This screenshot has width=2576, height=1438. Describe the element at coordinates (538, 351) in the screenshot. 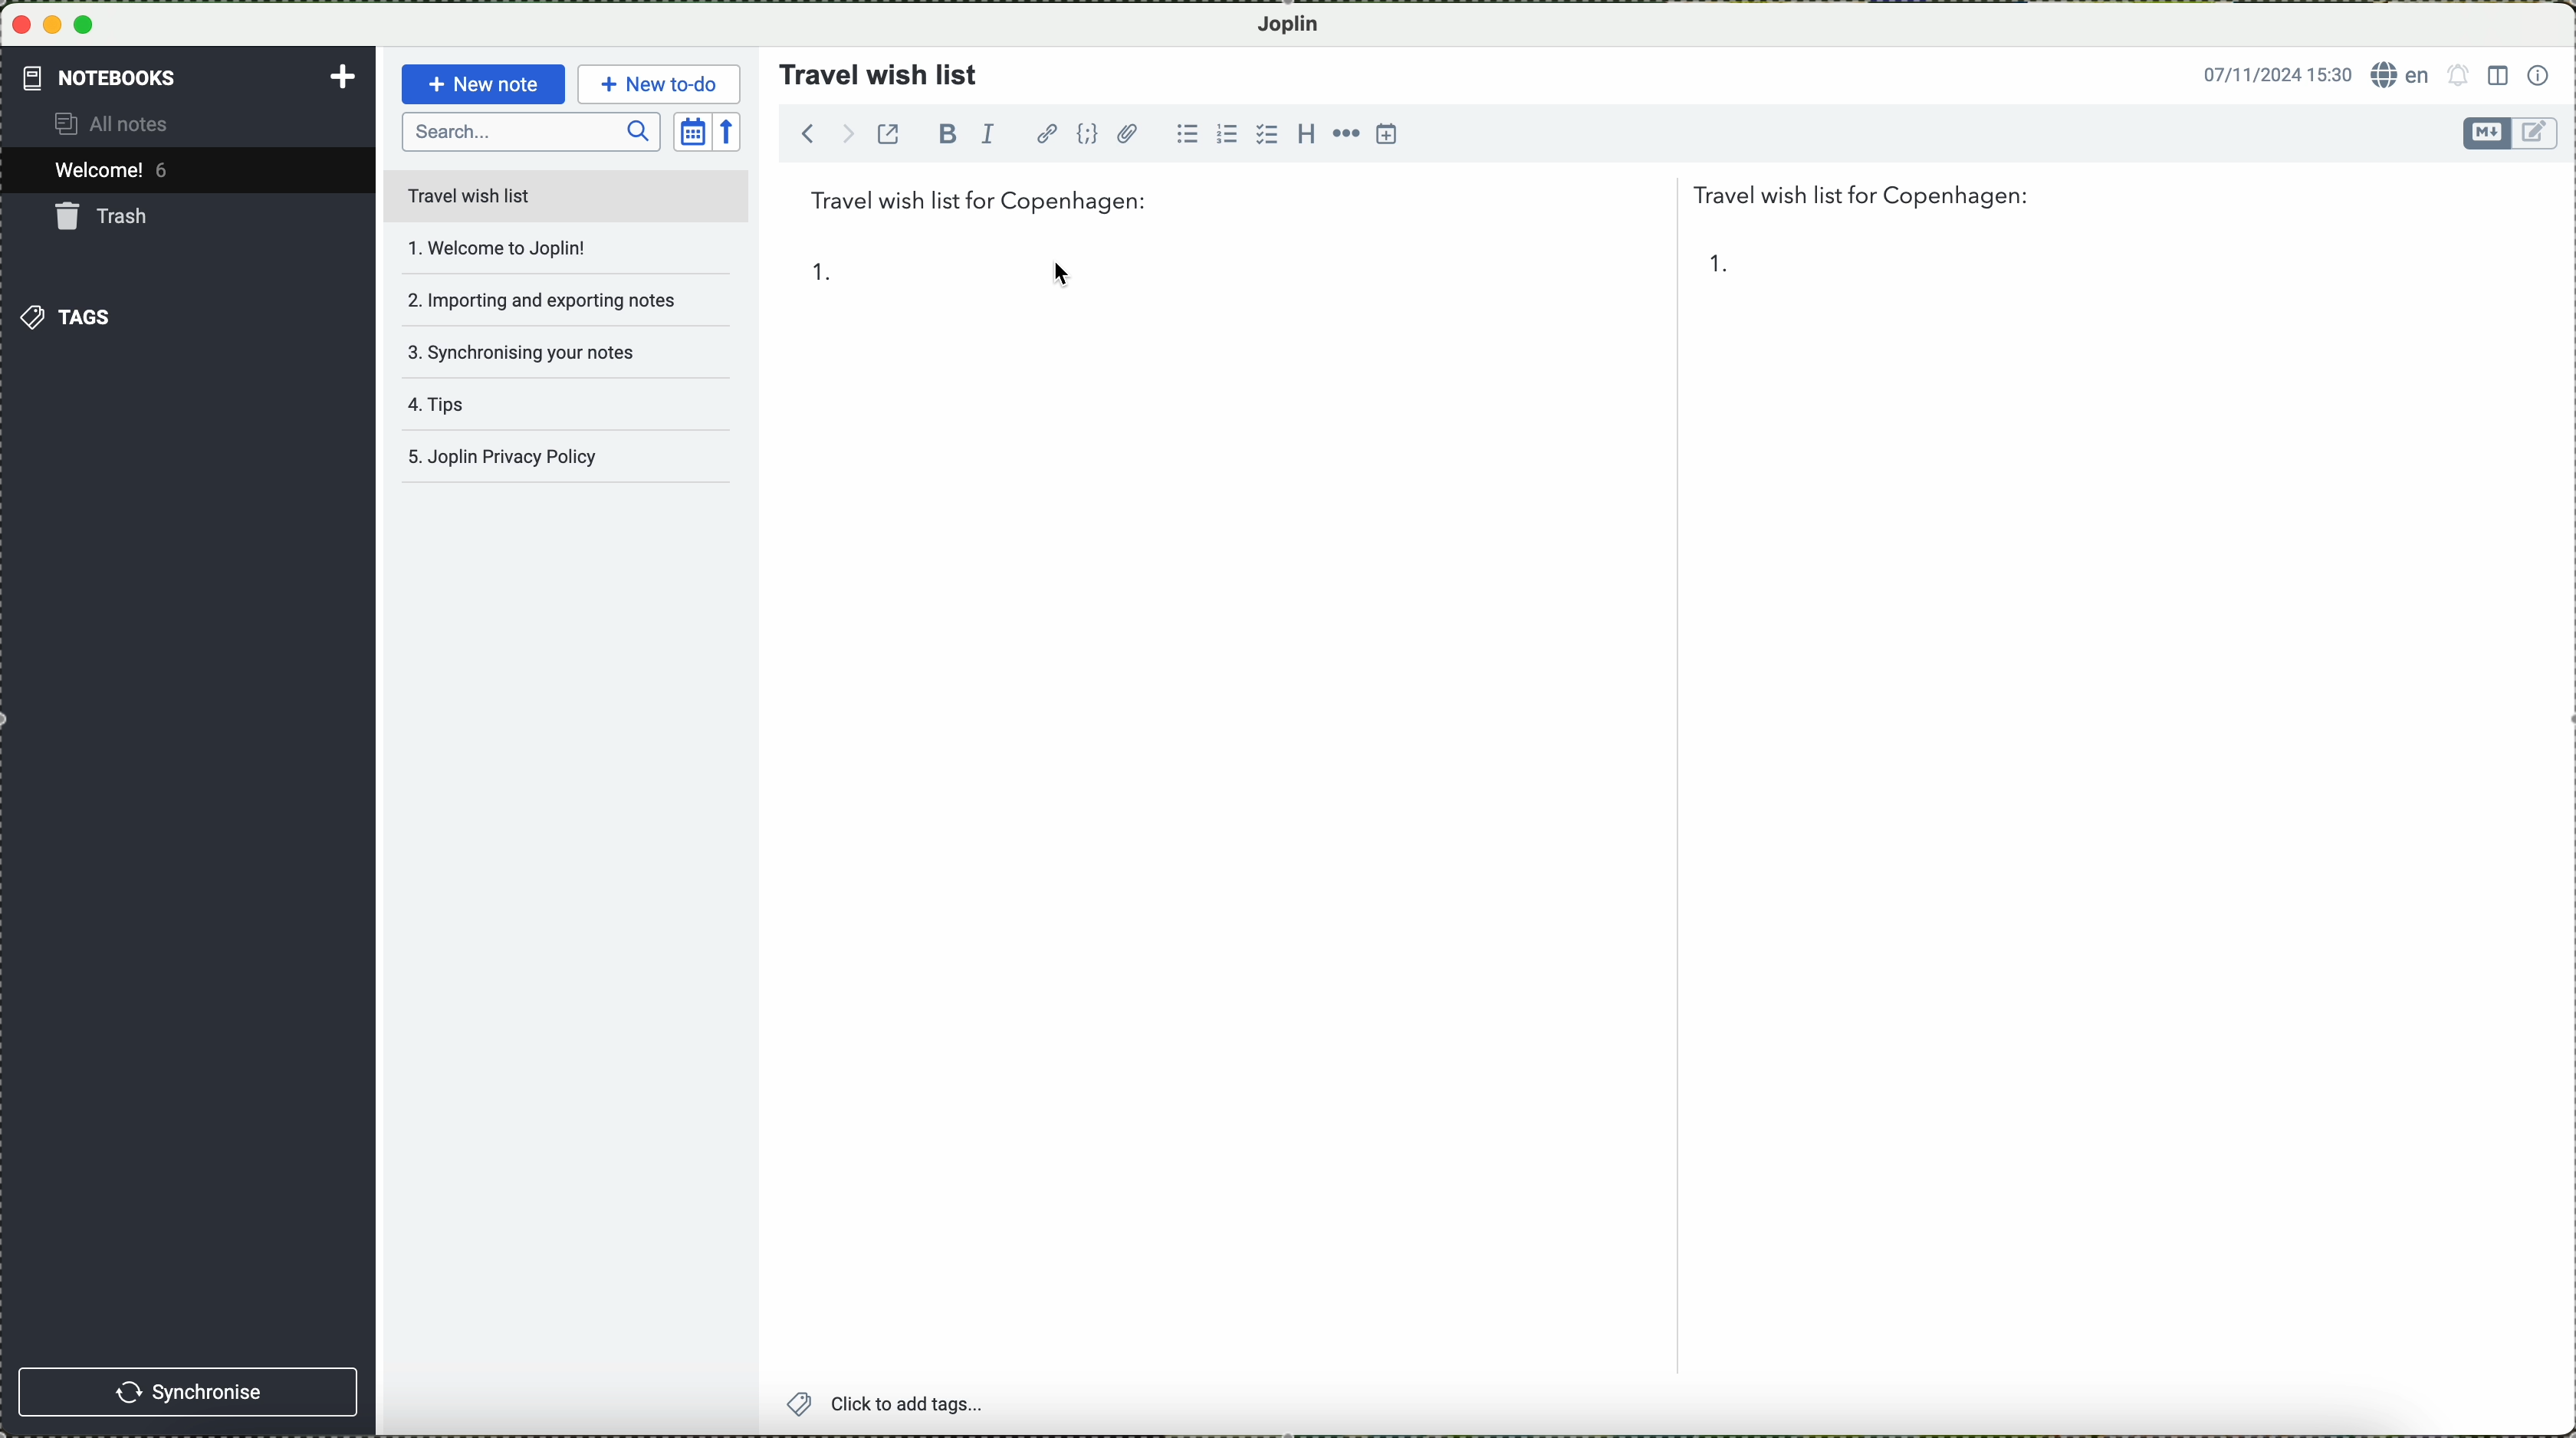

I see `synchronising your notes` at that location.